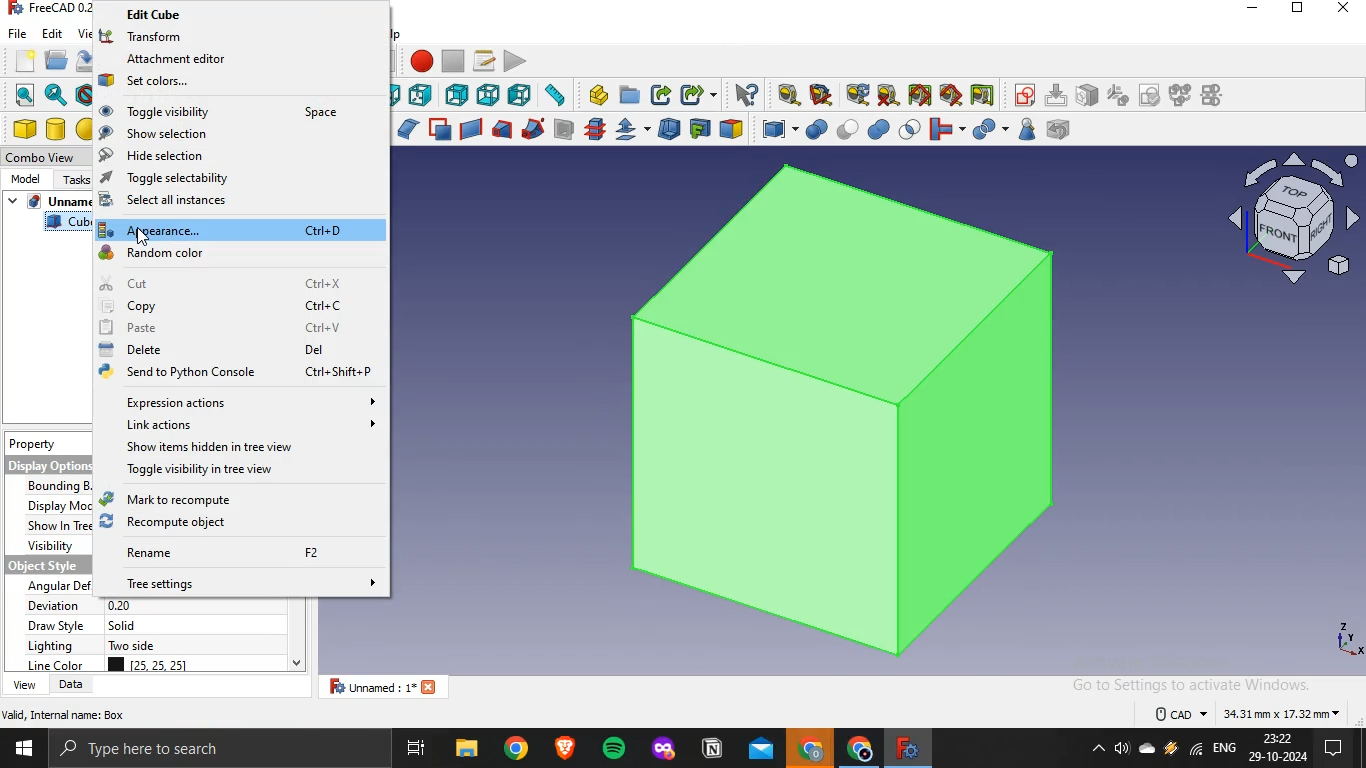 This screenshot has height=768, width=1366. Describe the element at coordinates (987, 130) in the screenshot. I see `split objects` at that location.